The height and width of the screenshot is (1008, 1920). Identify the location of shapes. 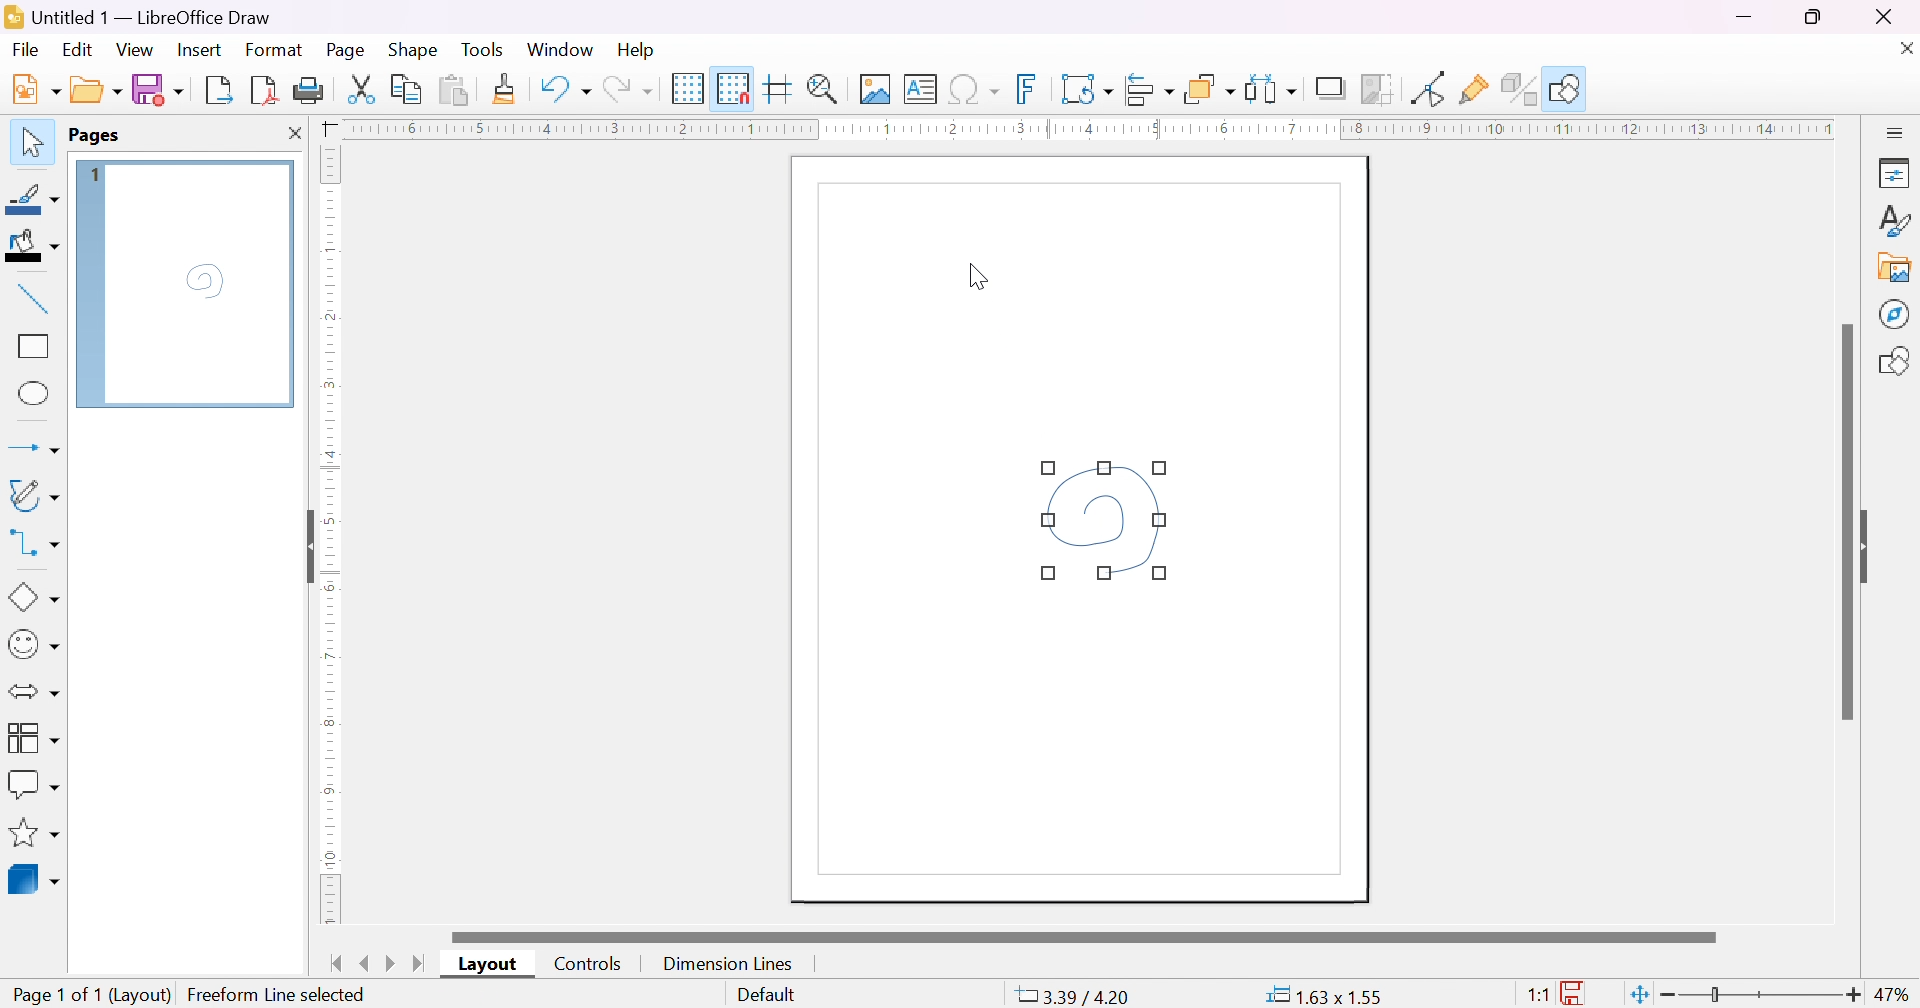
(1896, 363).